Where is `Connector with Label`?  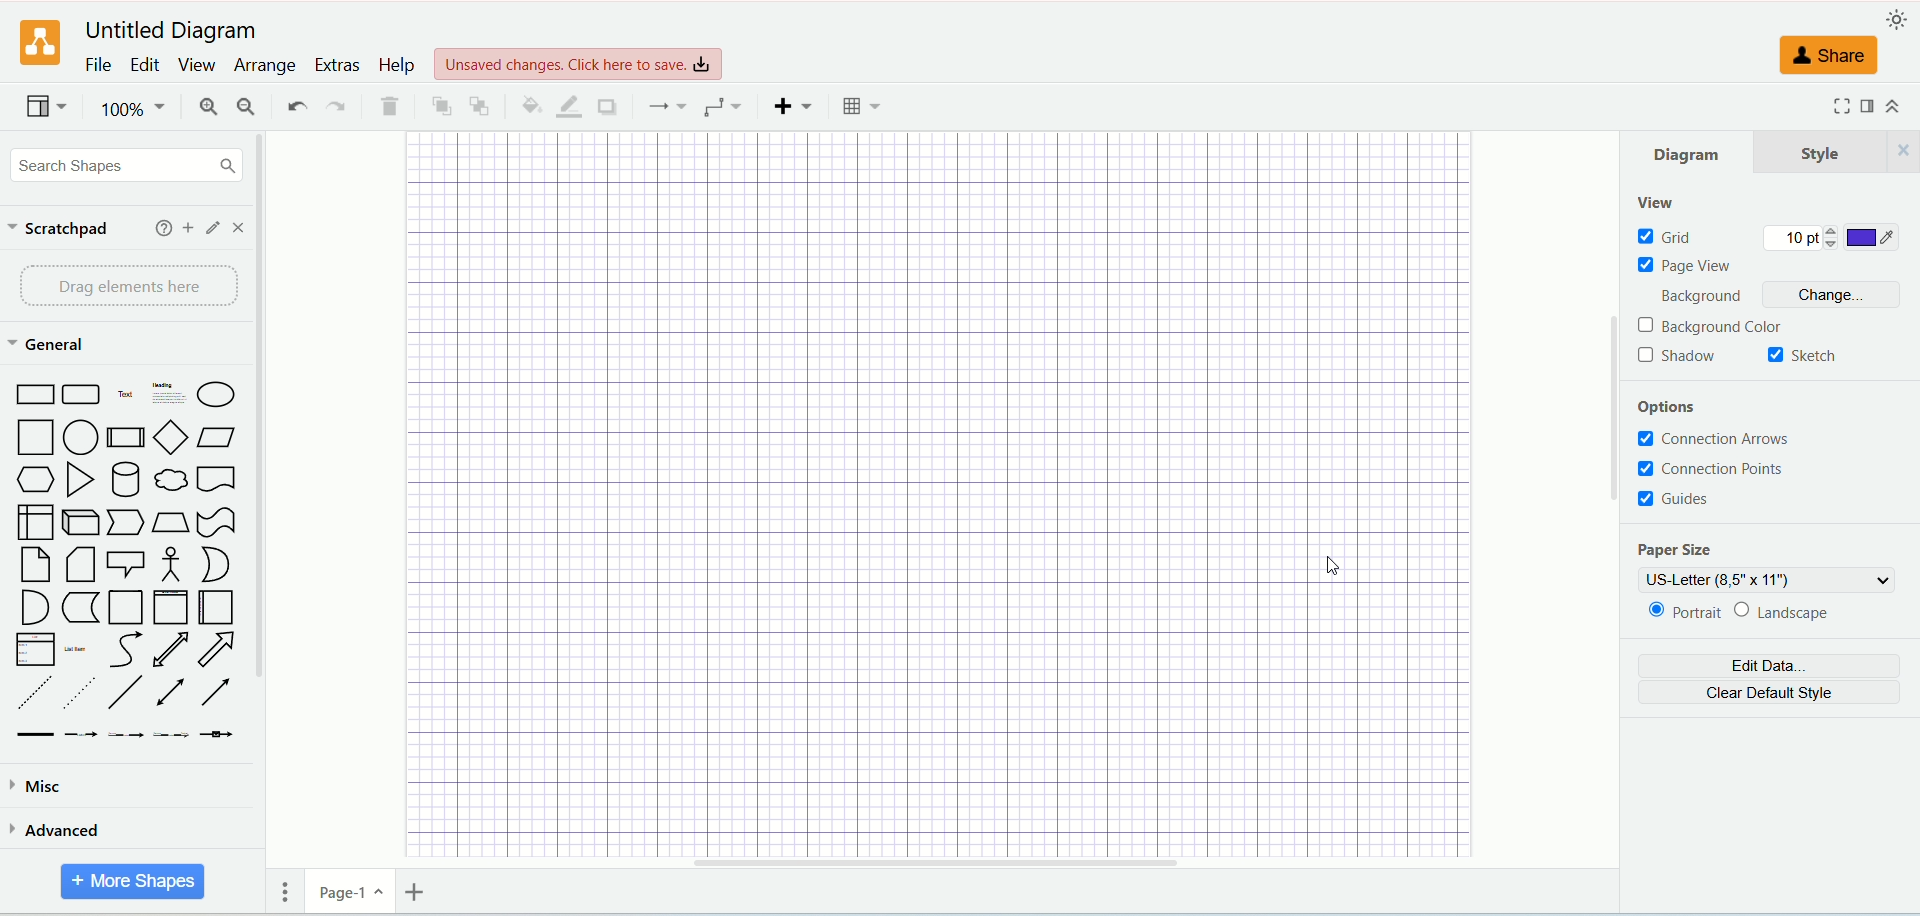
Connector with Label is located at coordinates (80, 736).